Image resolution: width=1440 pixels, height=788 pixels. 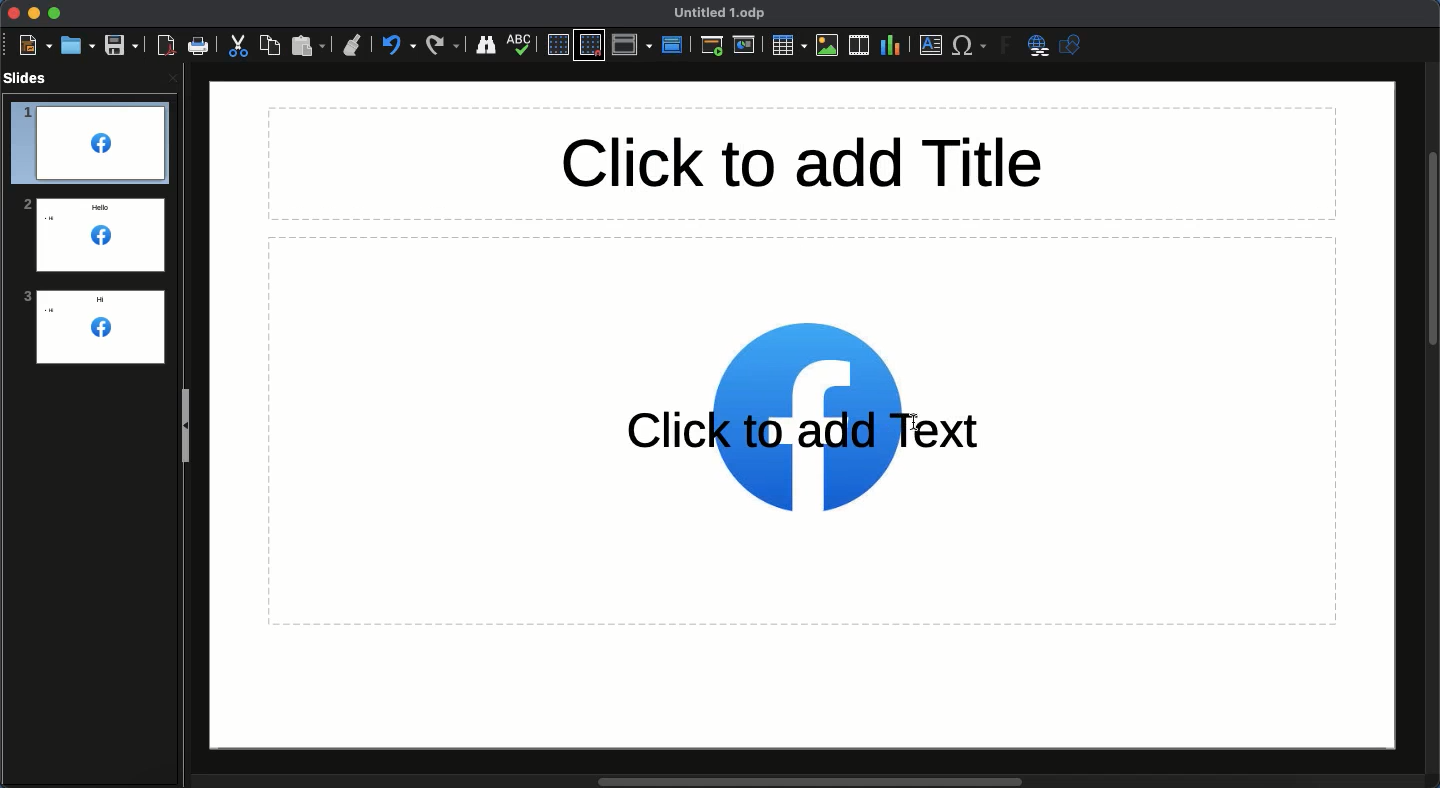 I want to click on Paste, so click(x=310, y=46).